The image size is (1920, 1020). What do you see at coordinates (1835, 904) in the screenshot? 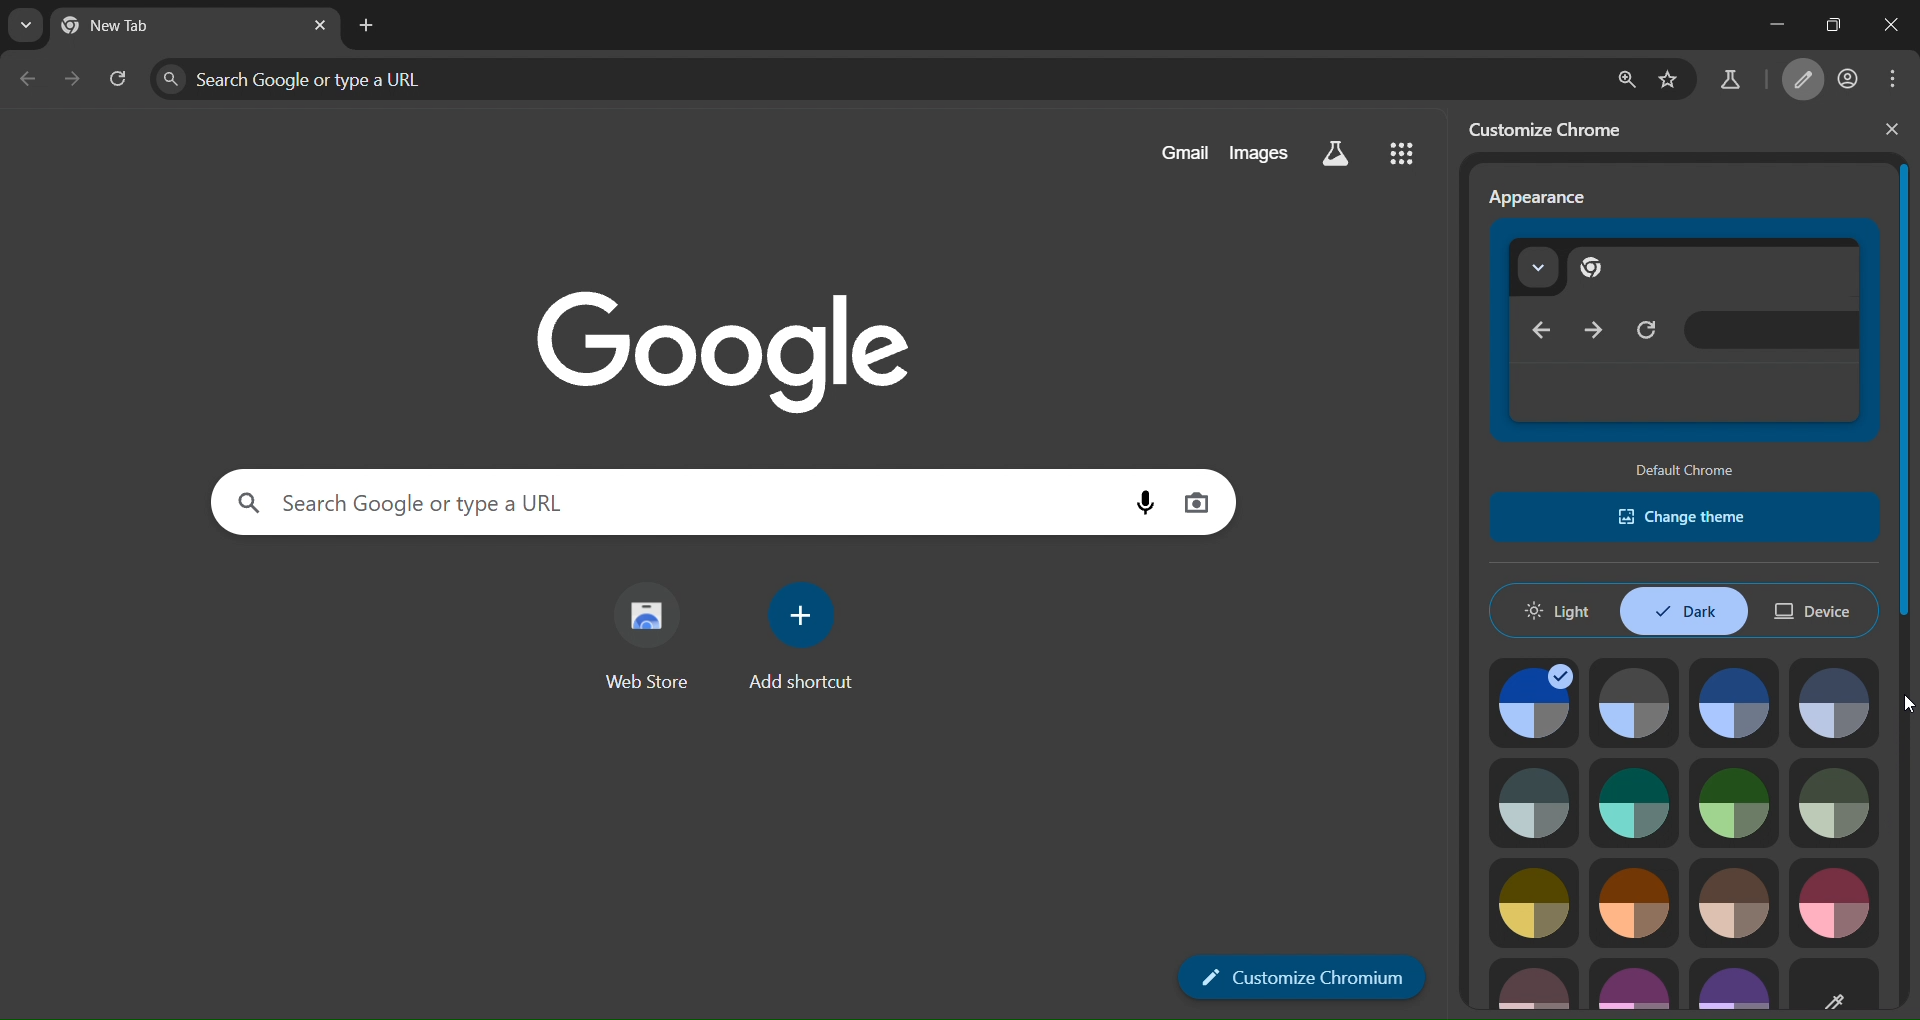
I see `theme` at bounding box center [1835, 904].